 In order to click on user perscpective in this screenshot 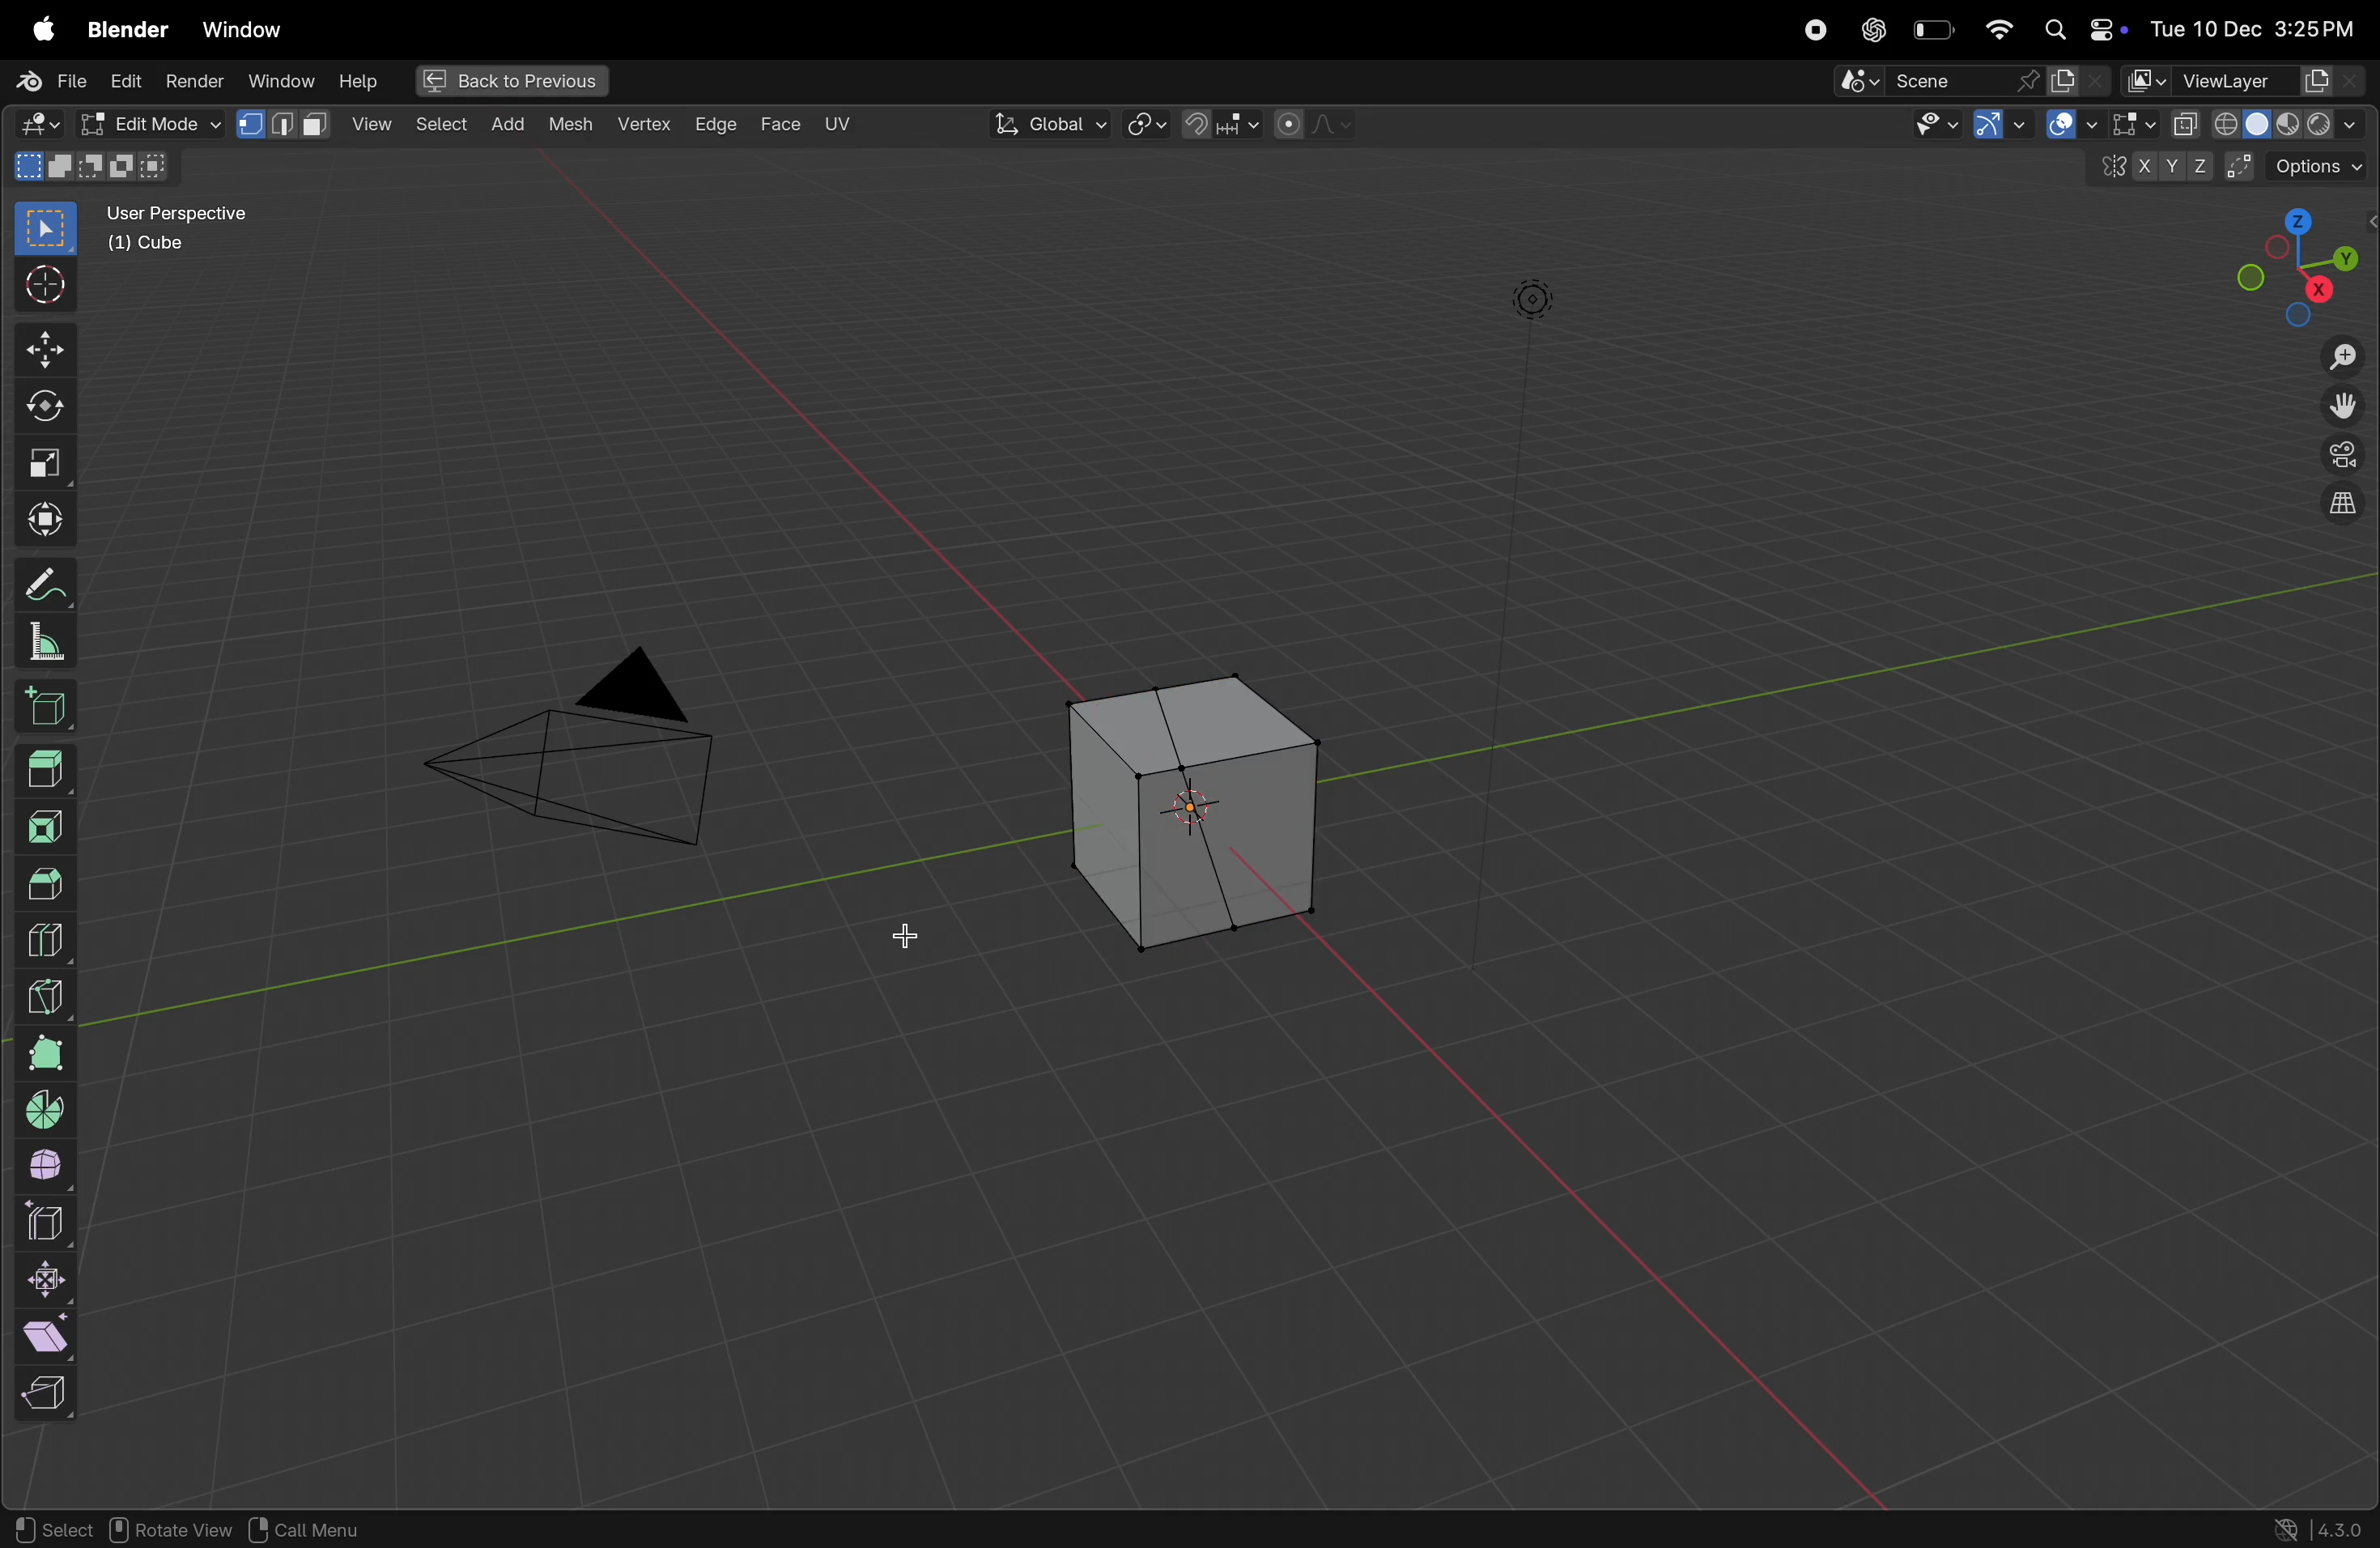, I will do `click(191, 227)`.